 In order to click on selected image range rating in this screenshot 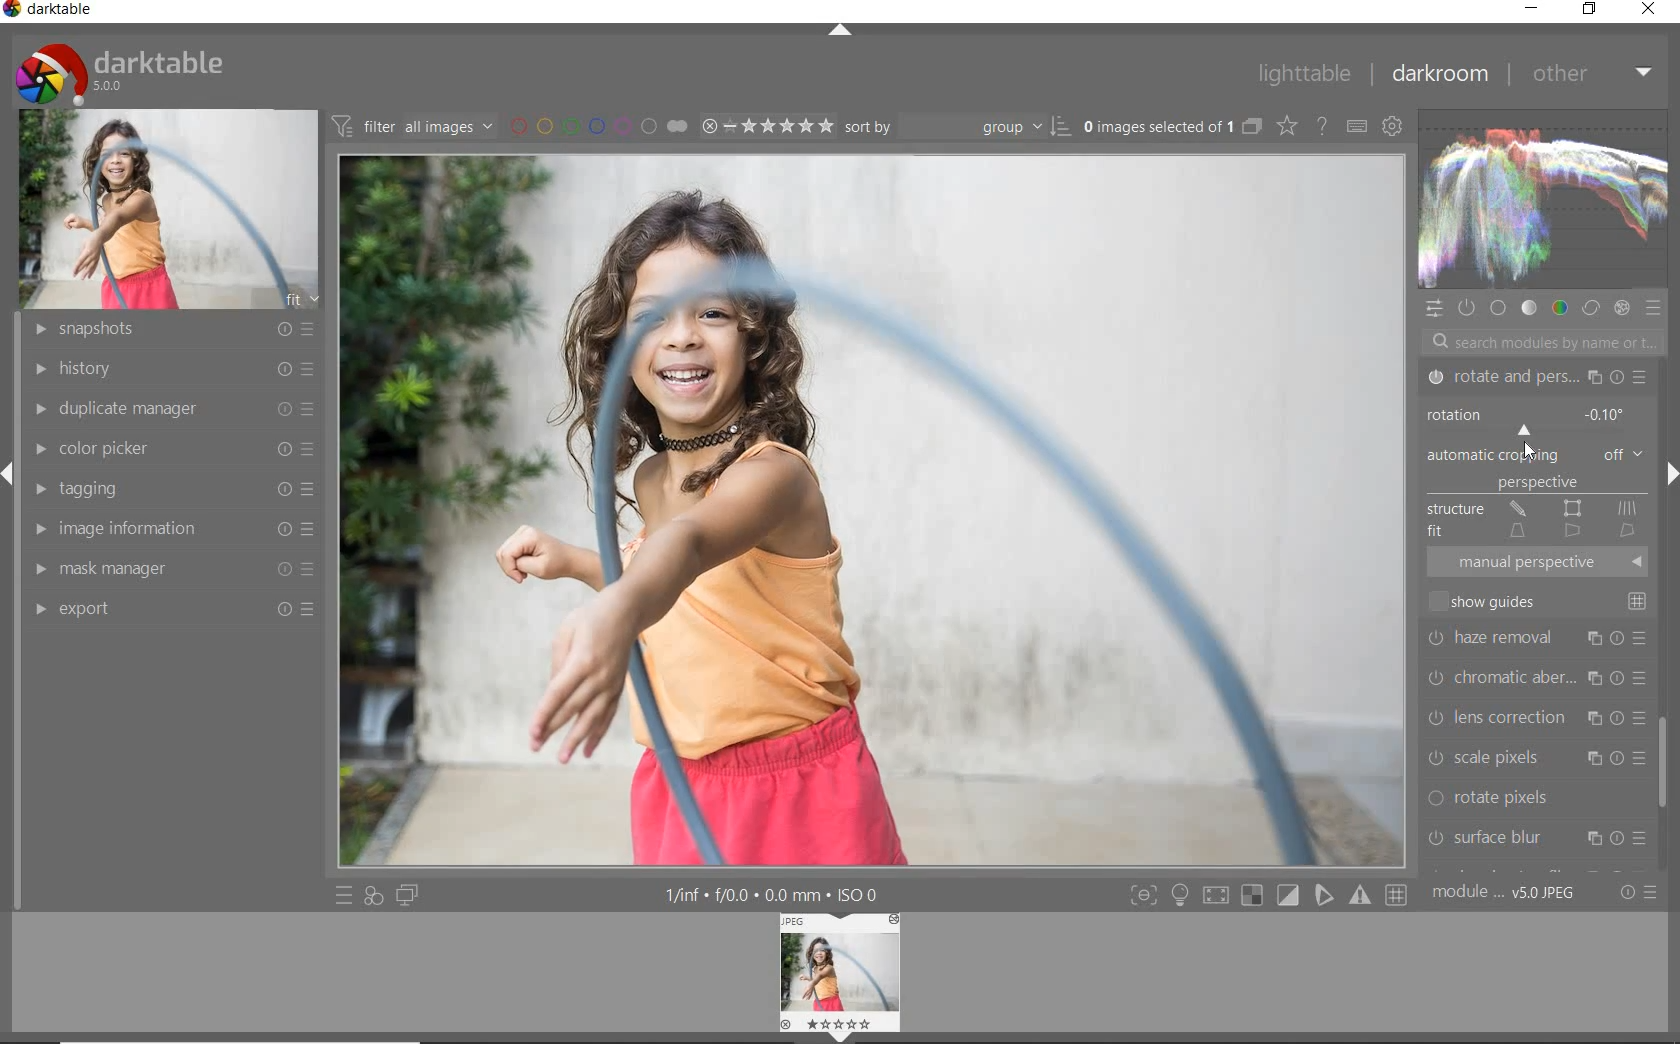, I will do `click(764, 126)`.